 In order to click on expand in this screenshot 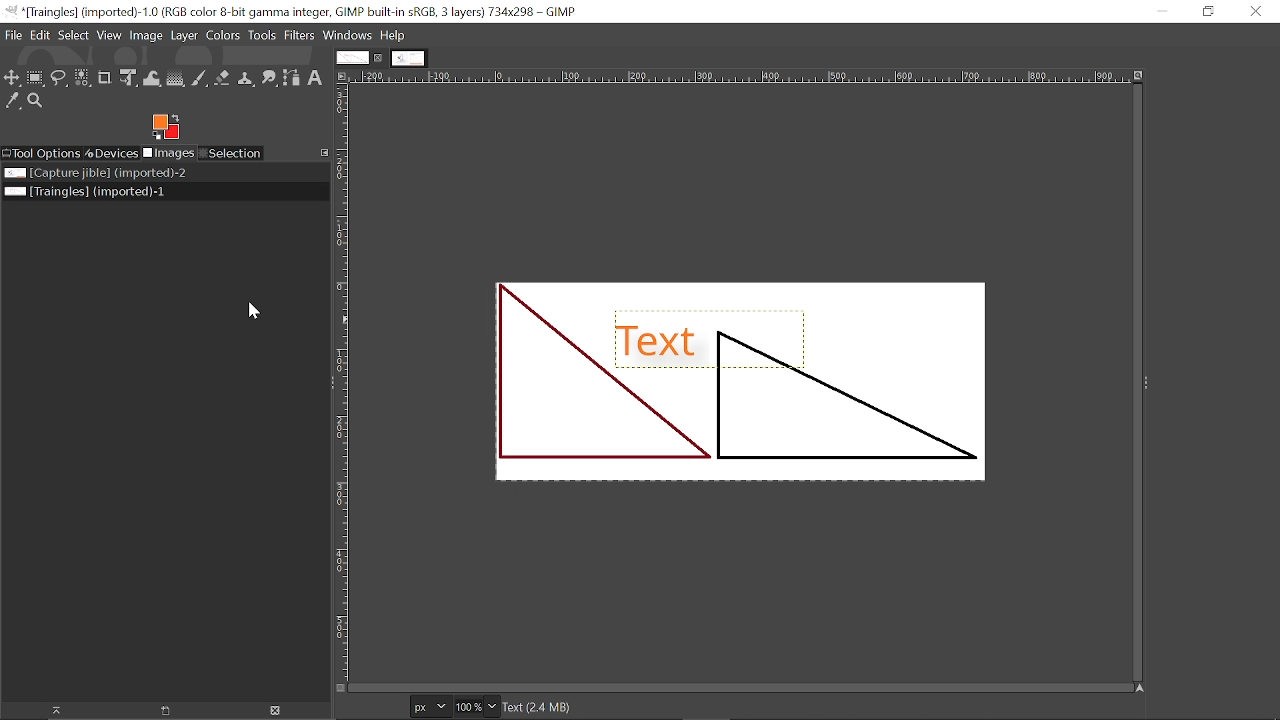, I will do `click(1145, 380)`.